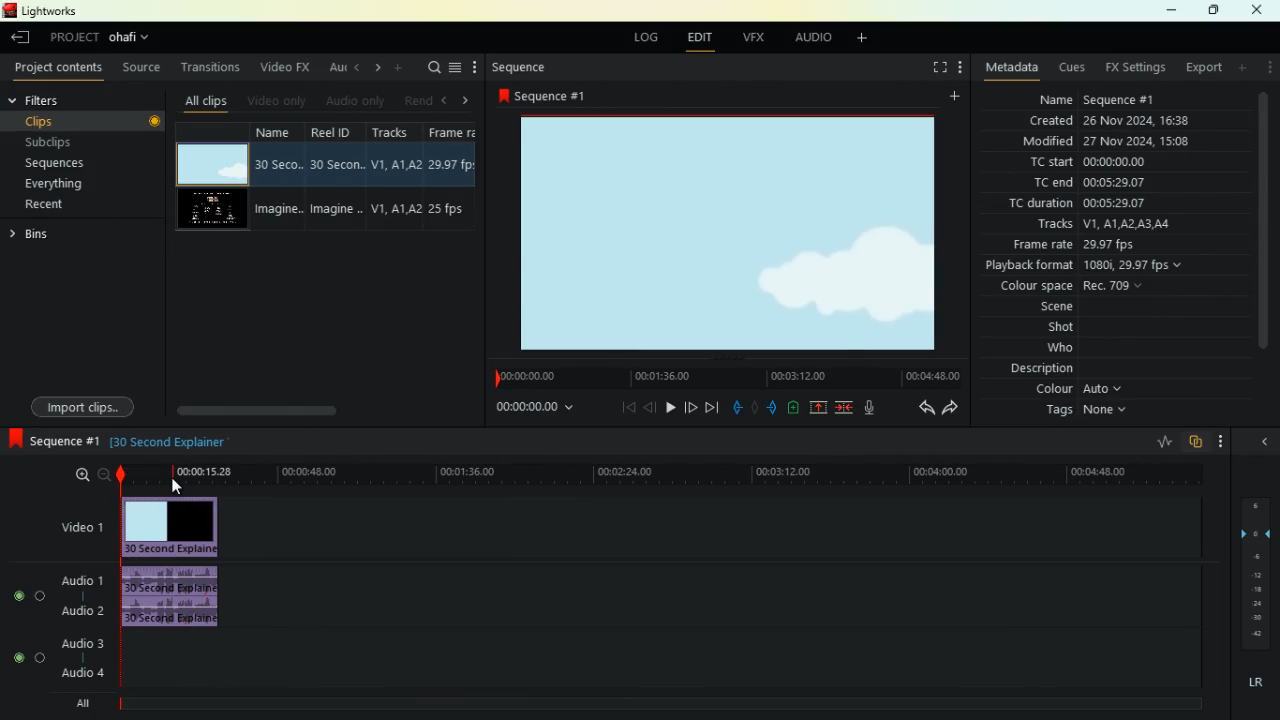 Image resolution: width=1280 pixels, height=720 pixels. I want to click on 30 seco, so click(277, 166).